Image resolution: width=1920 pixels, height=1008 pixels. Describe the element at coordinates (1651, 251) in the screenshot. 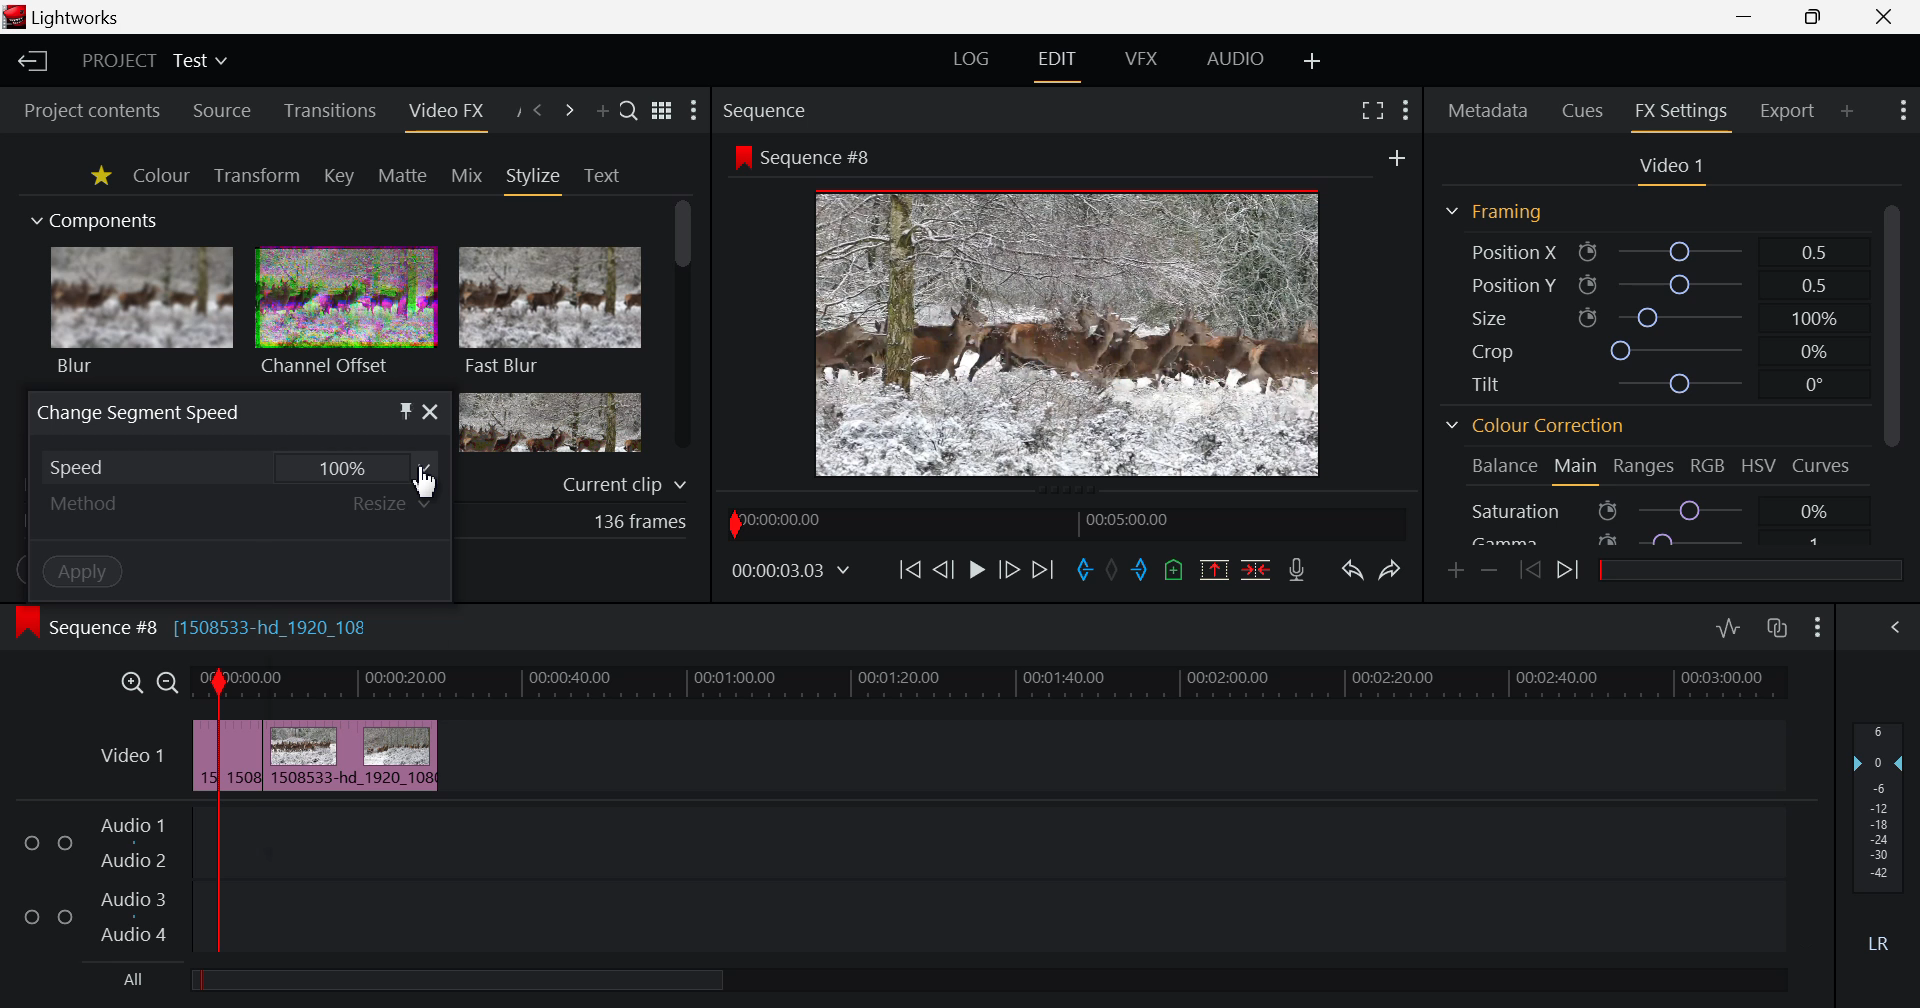

I see `Position X` at that location.